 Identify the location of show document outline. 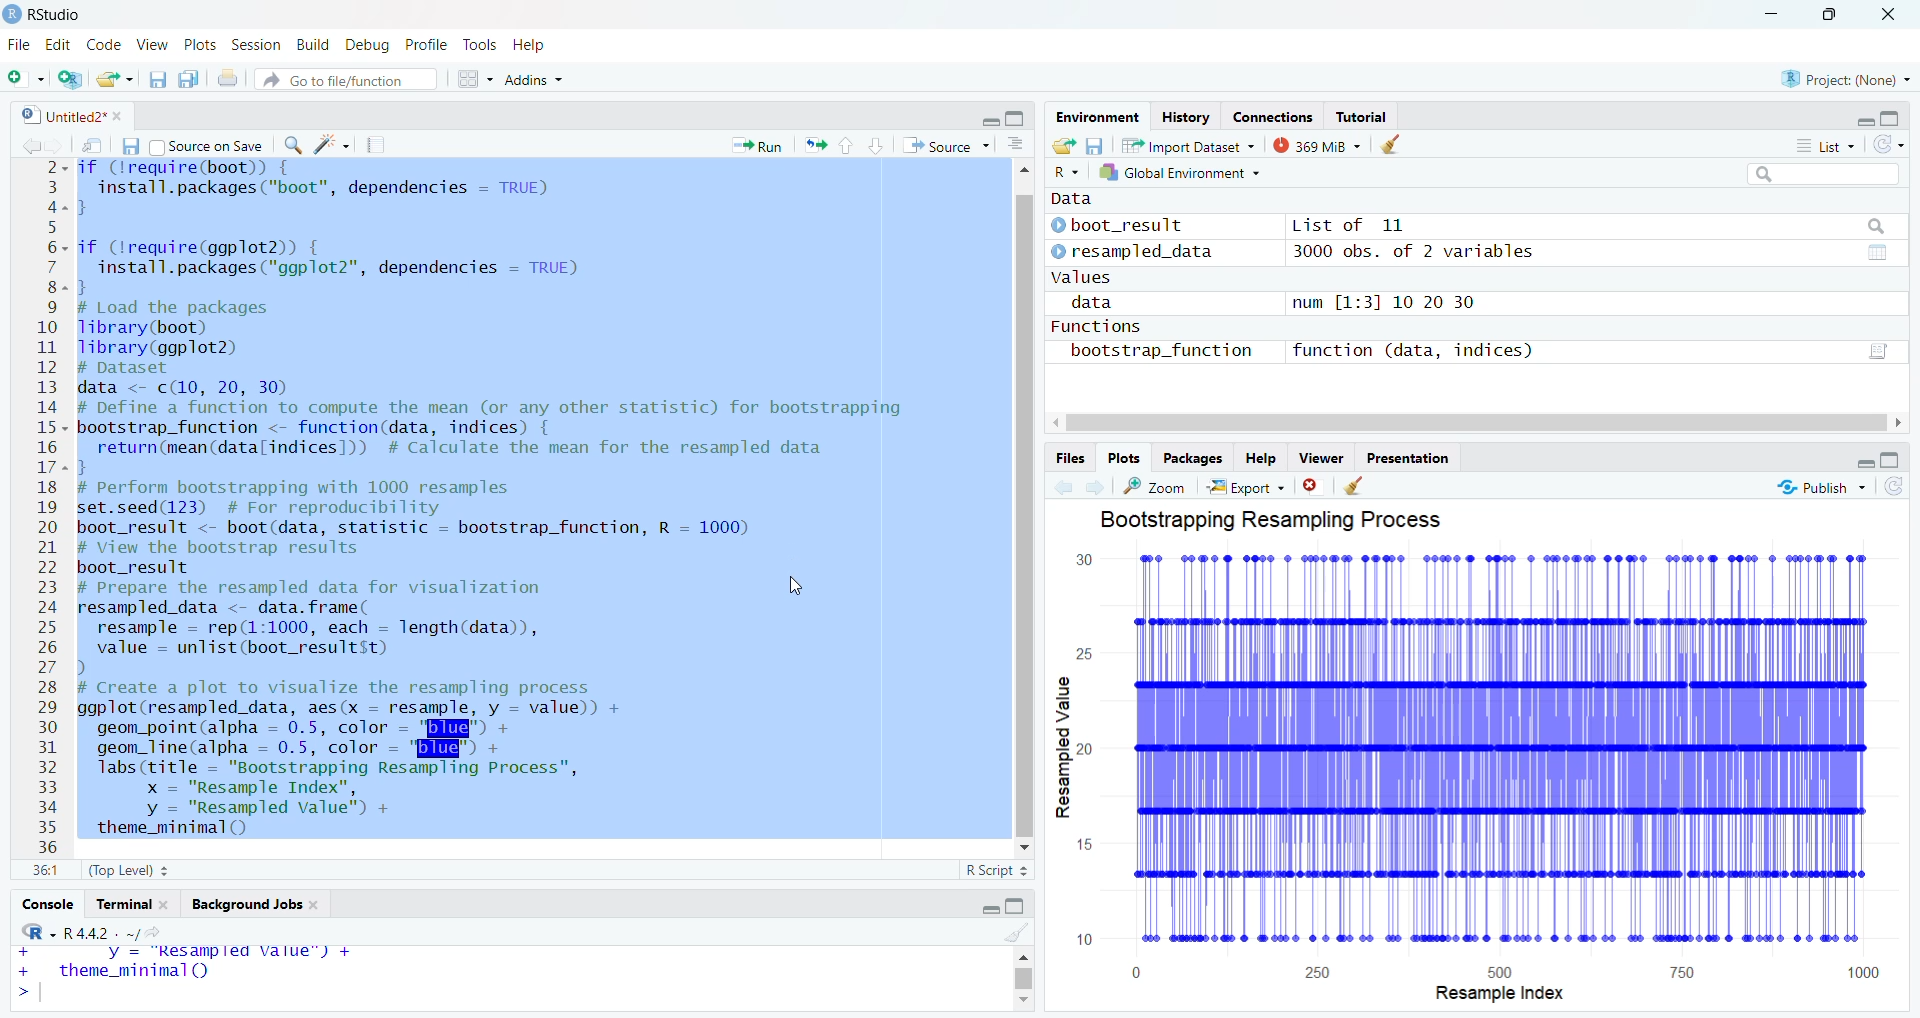
(1022, 145).